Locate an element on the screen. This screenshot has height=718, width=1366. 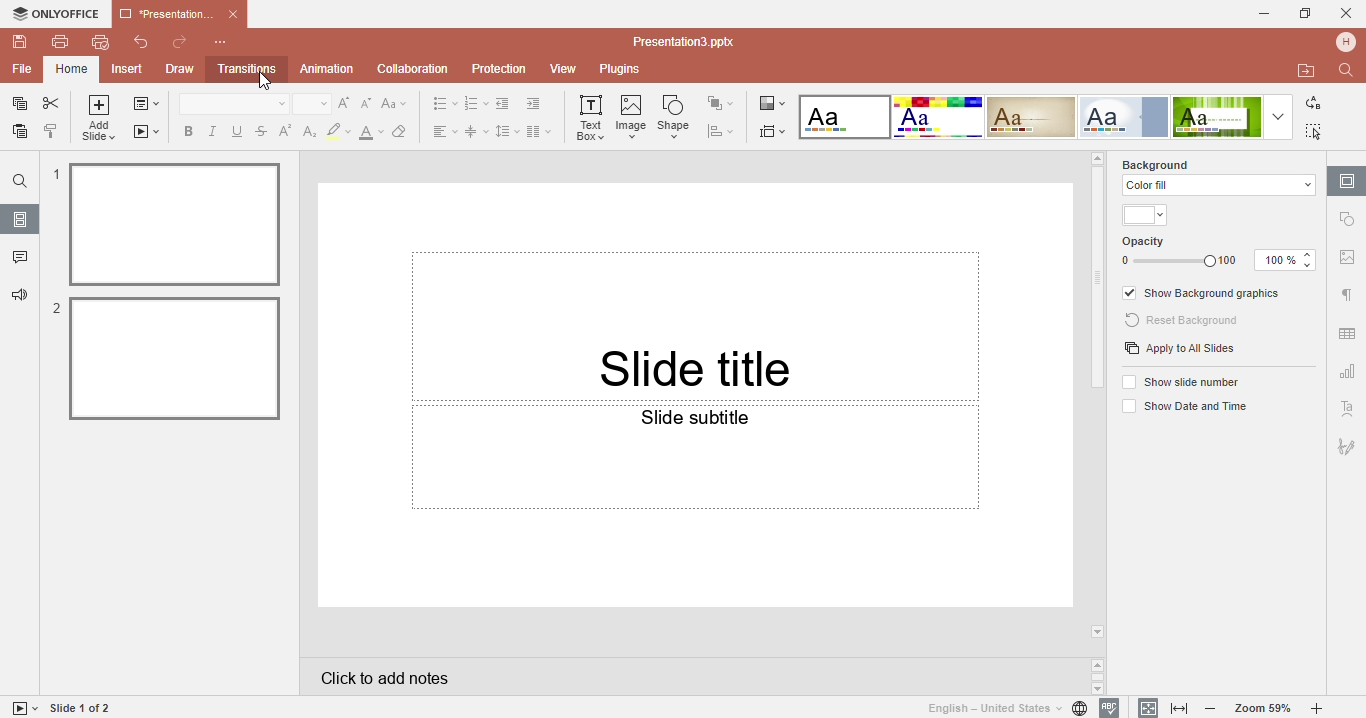
Profile name is located at coordinates (1348, 41).